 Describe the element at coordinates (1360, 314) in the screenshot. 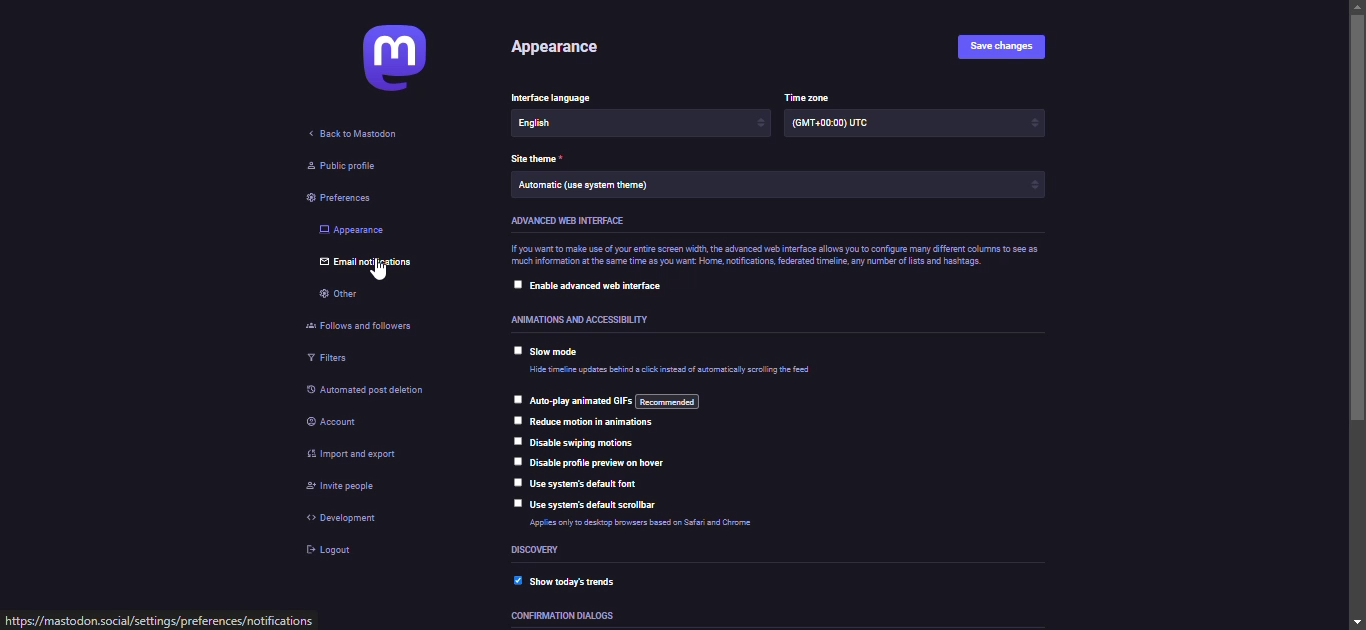

I see `scroll bar` at that location.